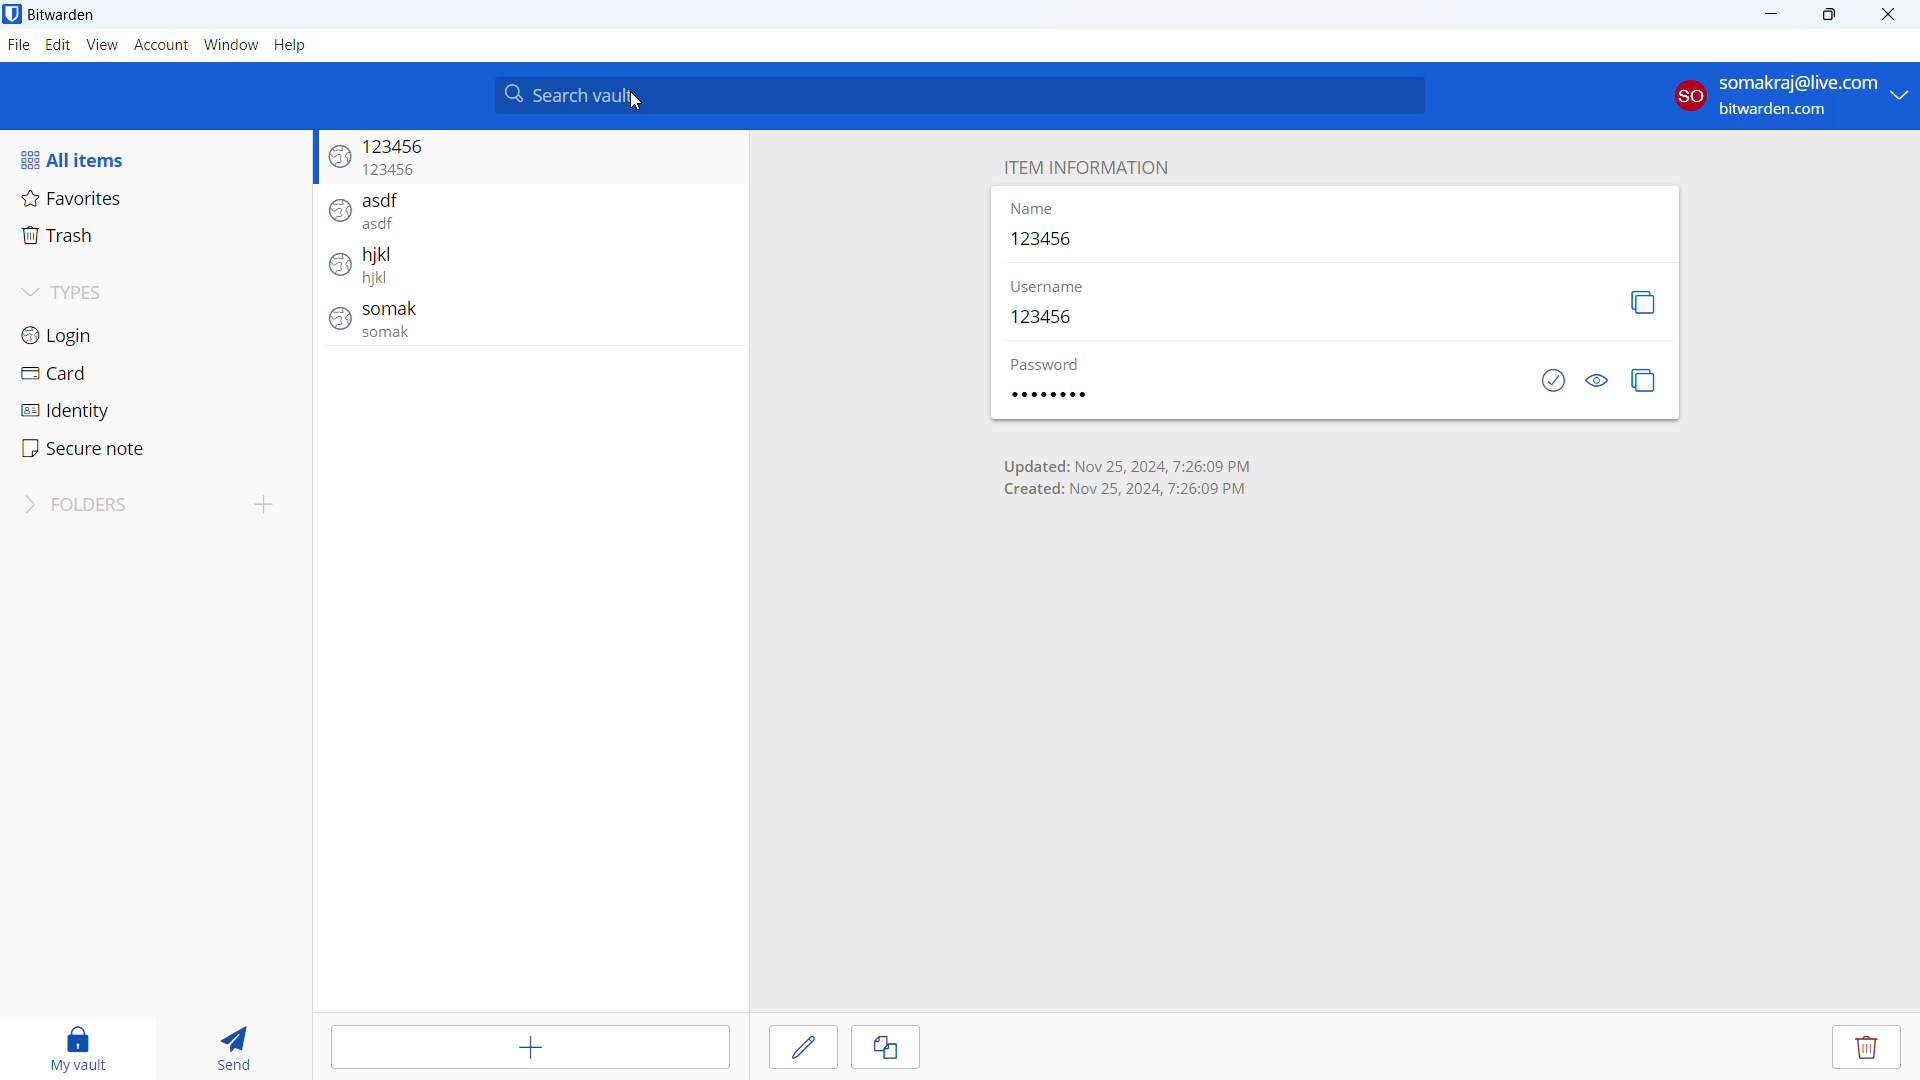 The width and height of the screenshot is (1920, 1080). I want to click on login , so click(155, 335).